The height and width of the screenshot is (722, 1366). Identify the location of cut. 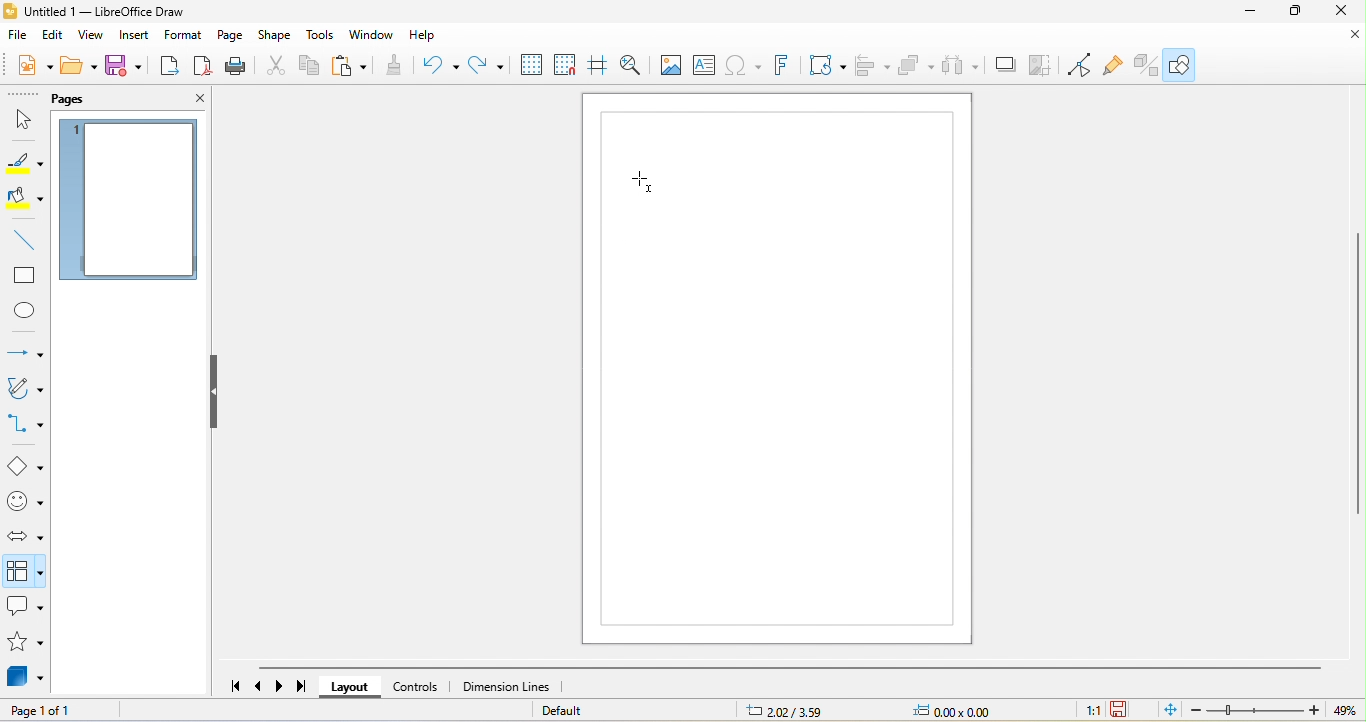
(275, 68).